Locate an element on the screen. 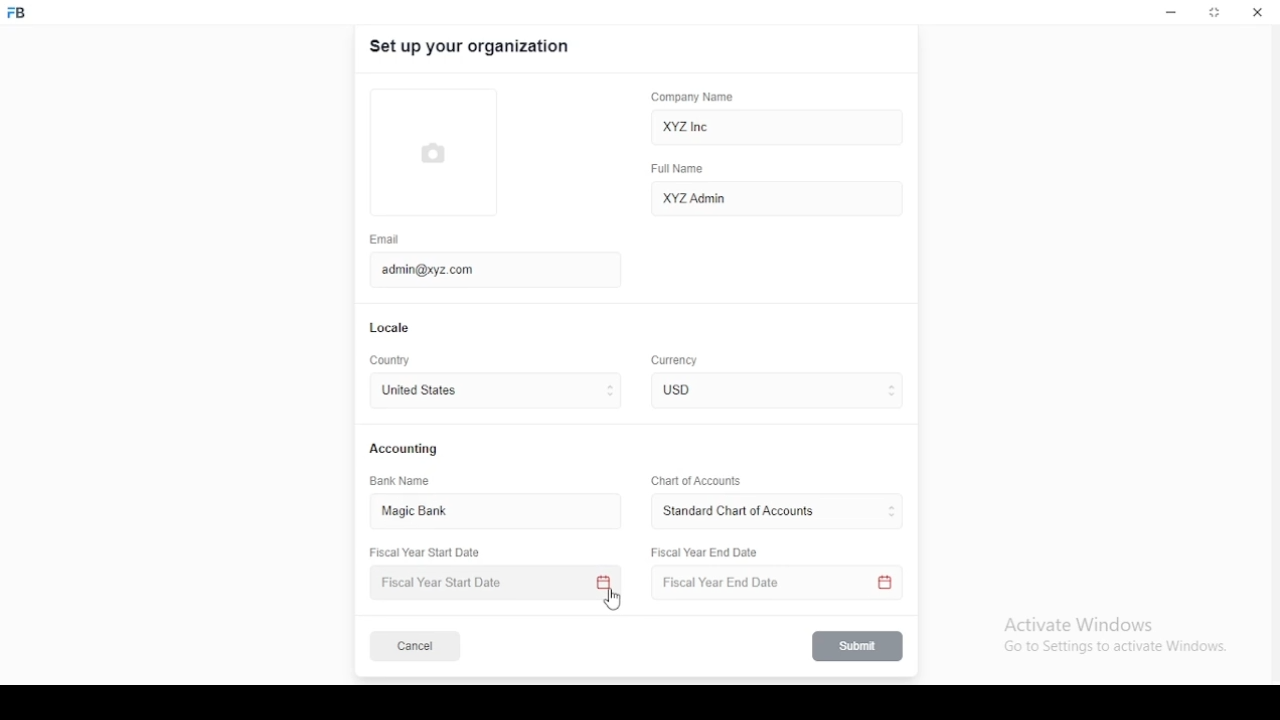 Image resolution: width=1280 pixels, height=720 pixels. XYZ Admin is located at coordinates (777, 197).